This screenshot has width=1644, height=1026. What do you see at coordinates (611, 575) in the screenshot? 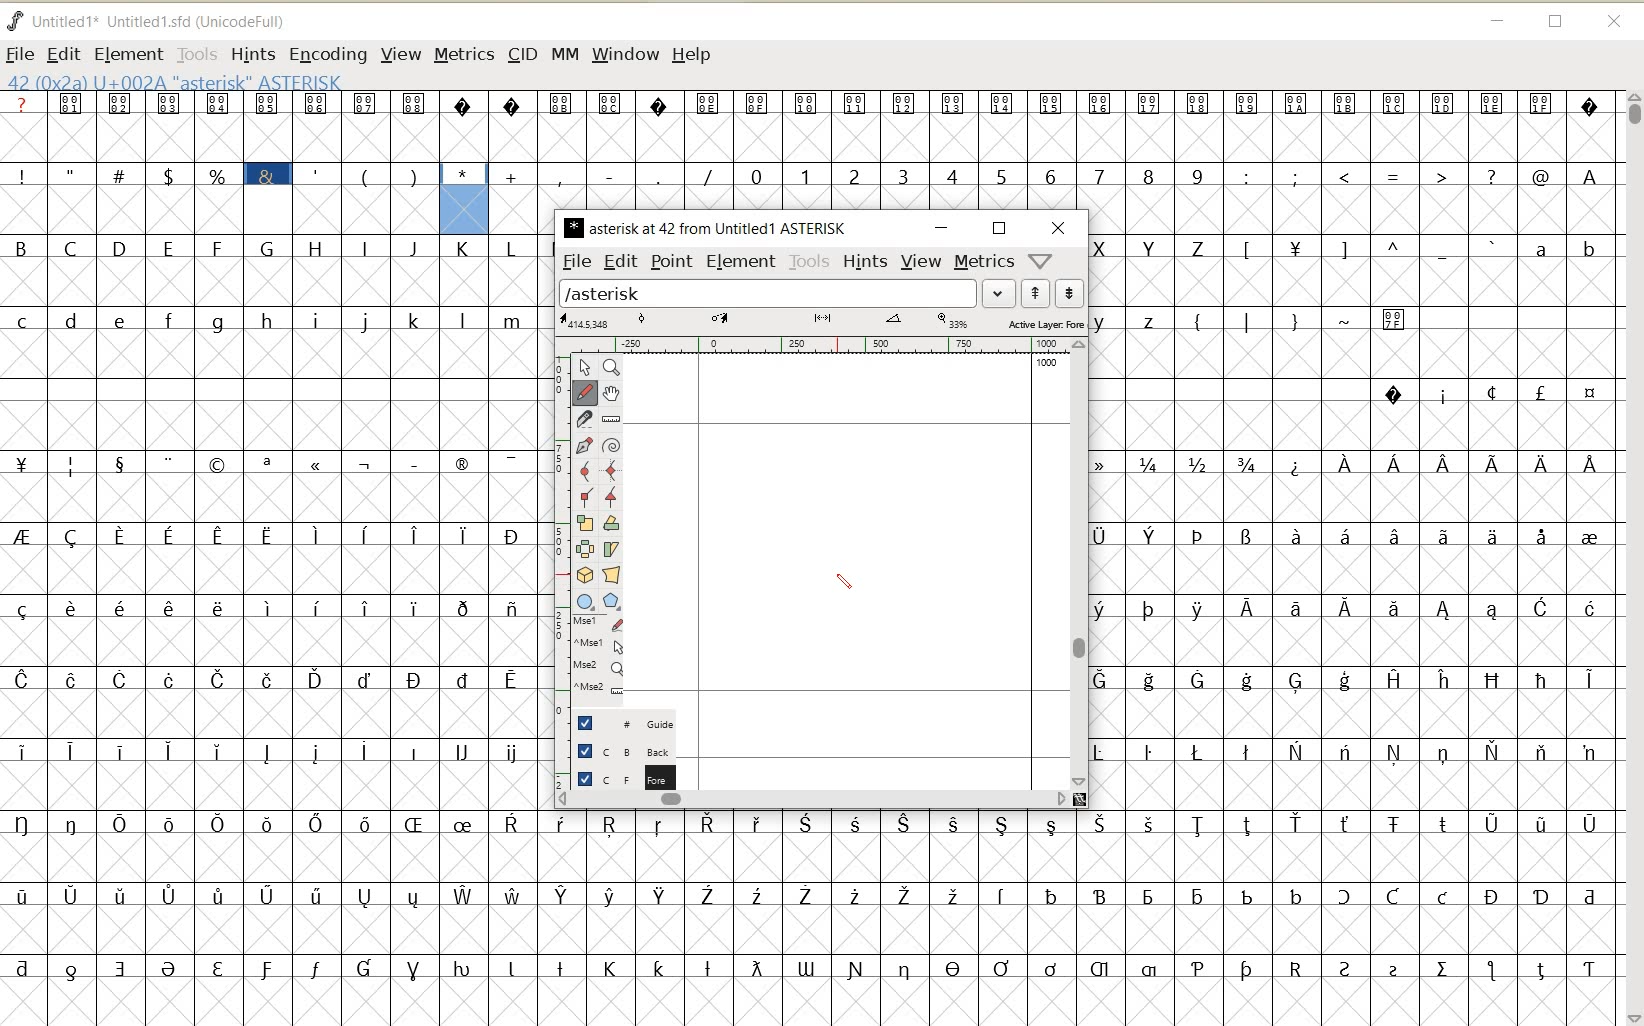
I see `perform a perspective transformation on the selection` at bounding box center [611, 575].